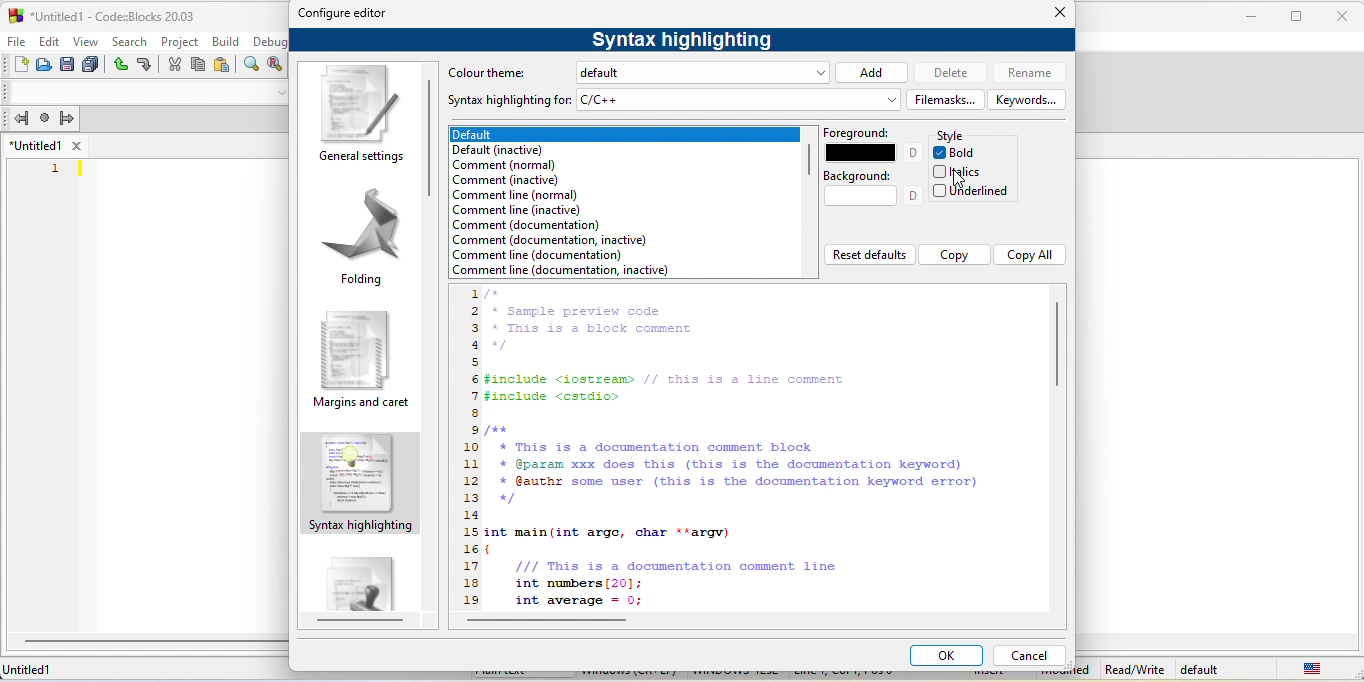 Image resolution: width=1364 pixels, height=682 pixels. I want to click on horizontal scroll bar, so click(360, 622).